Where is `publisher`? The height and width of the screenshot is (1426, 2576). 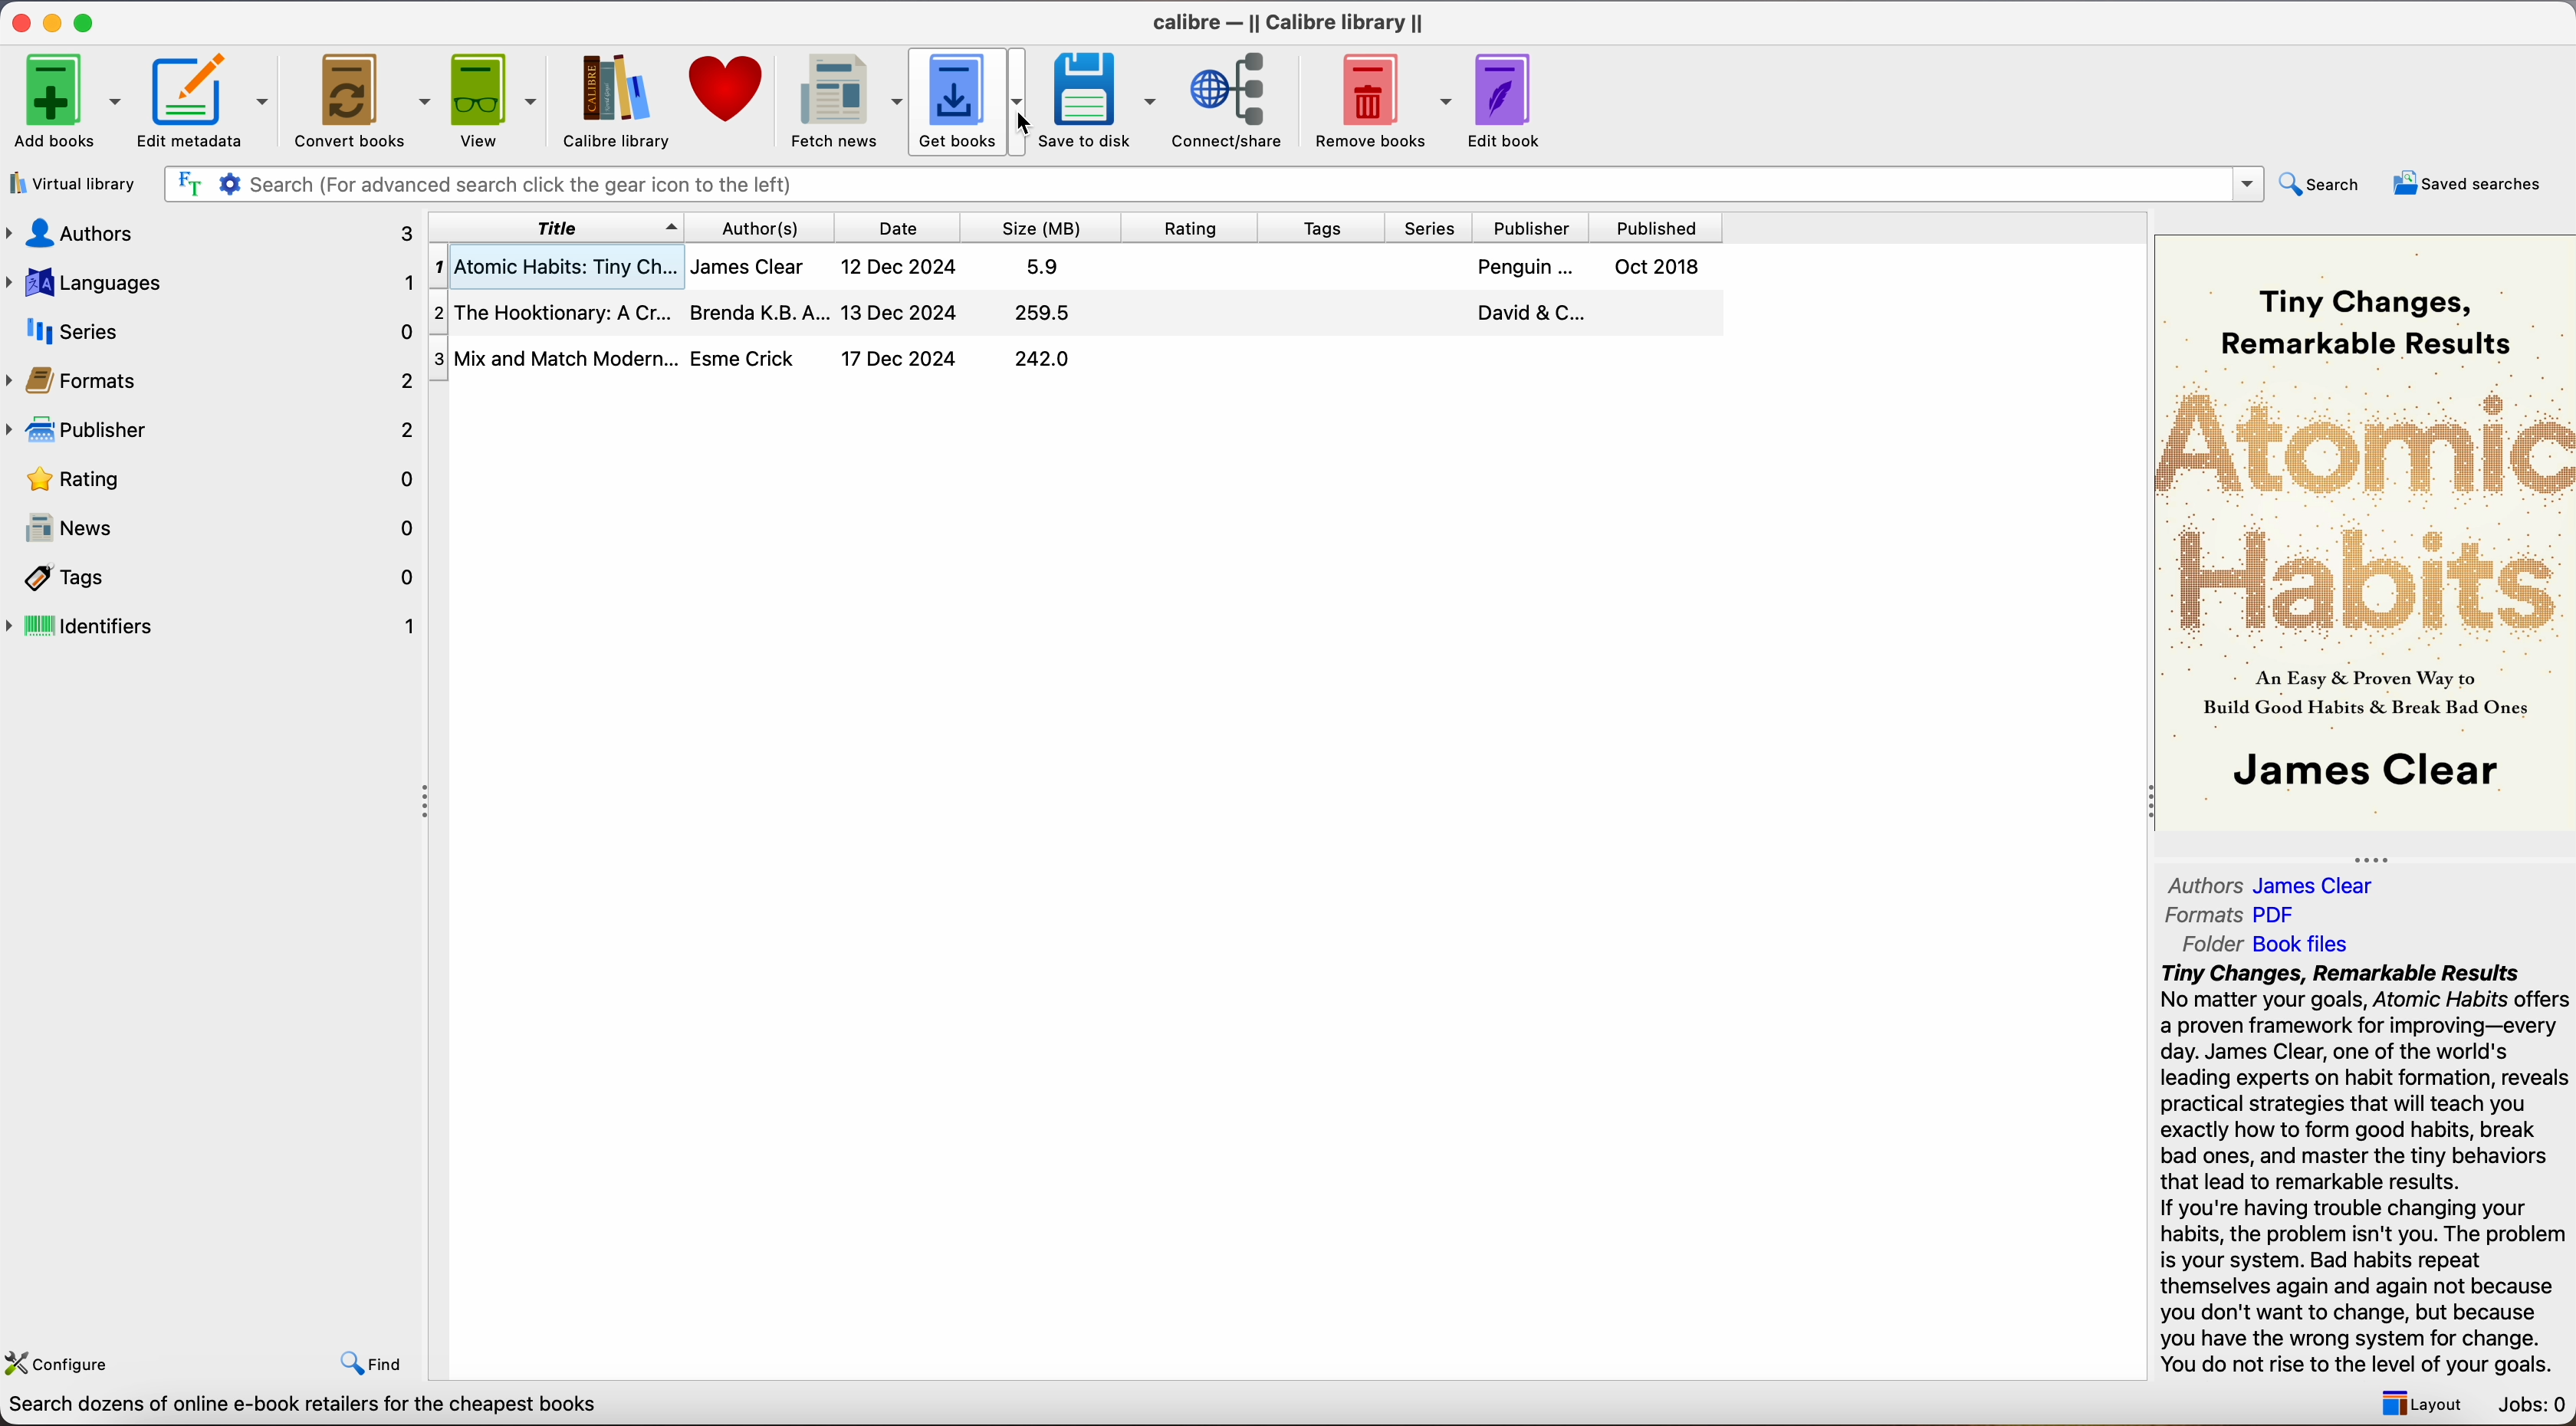 publisher is located at coordinates (1539, 228).